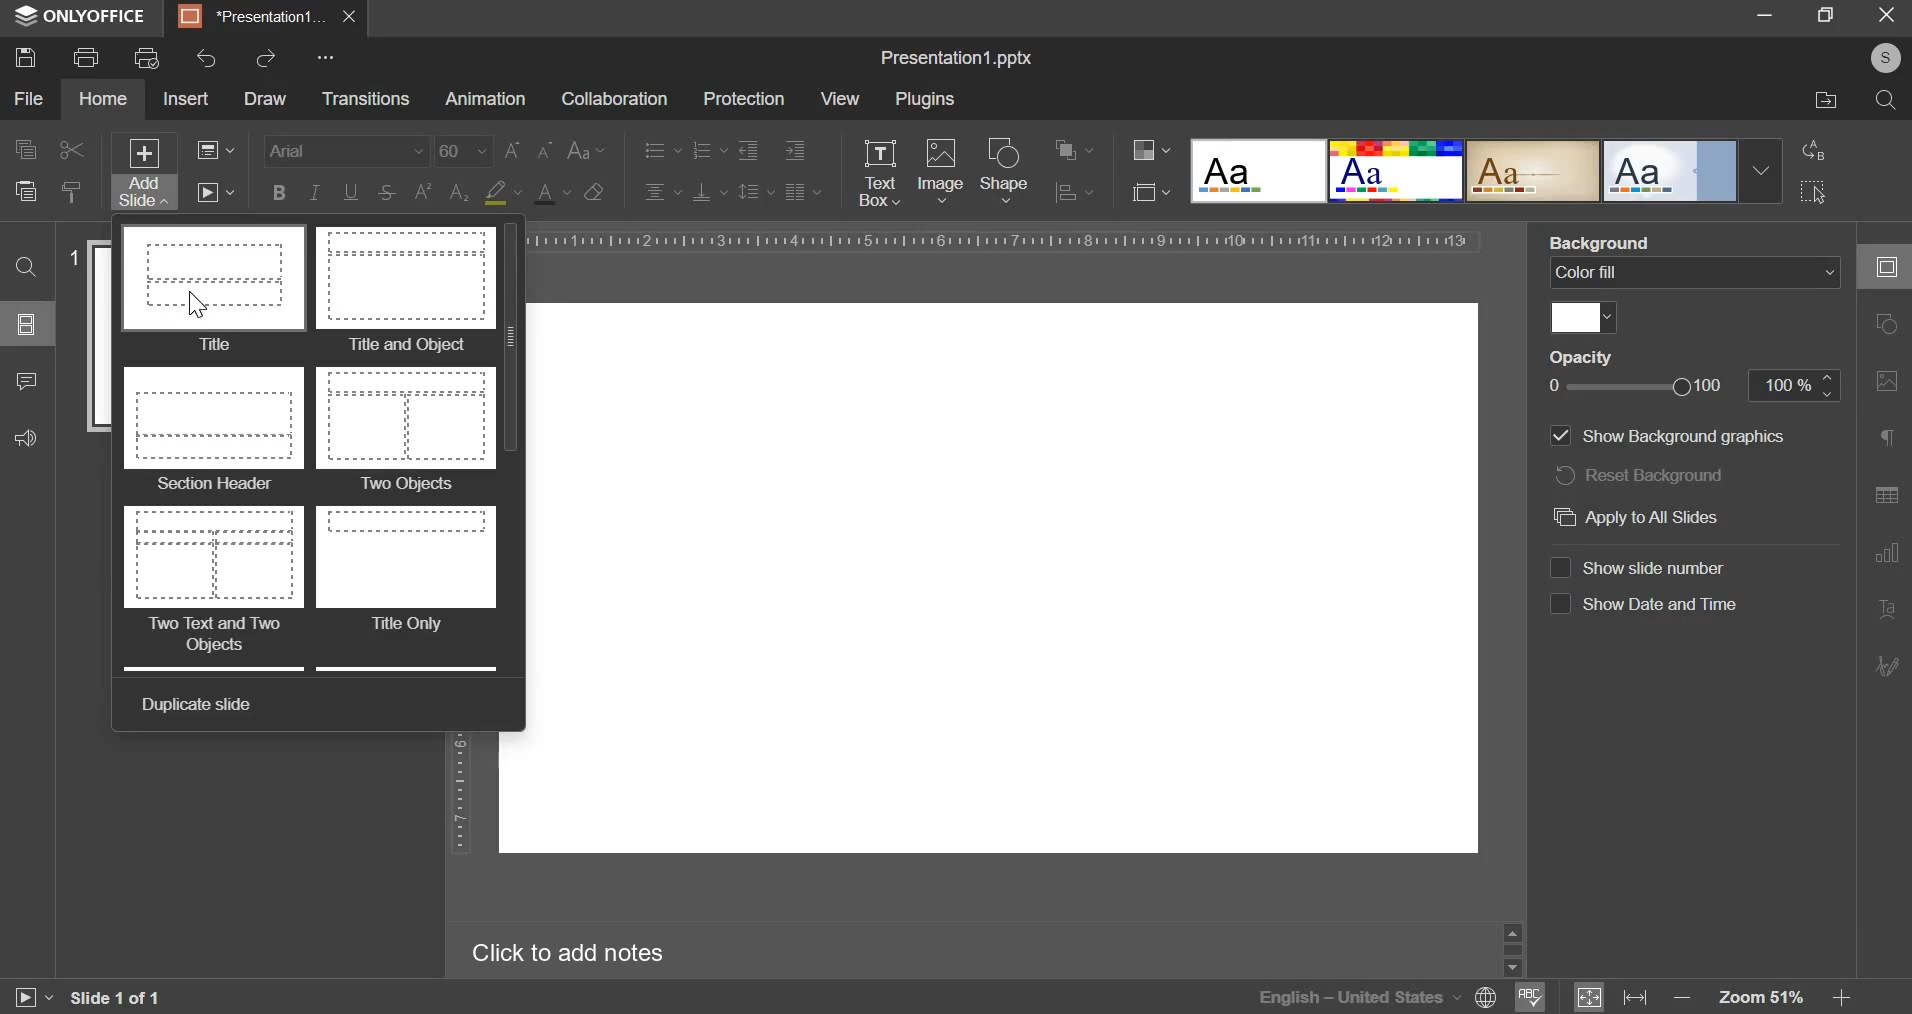  What do you see at coordinates (24, 56) in the screenshot?
I see `save` at bounding box center [24, 56].